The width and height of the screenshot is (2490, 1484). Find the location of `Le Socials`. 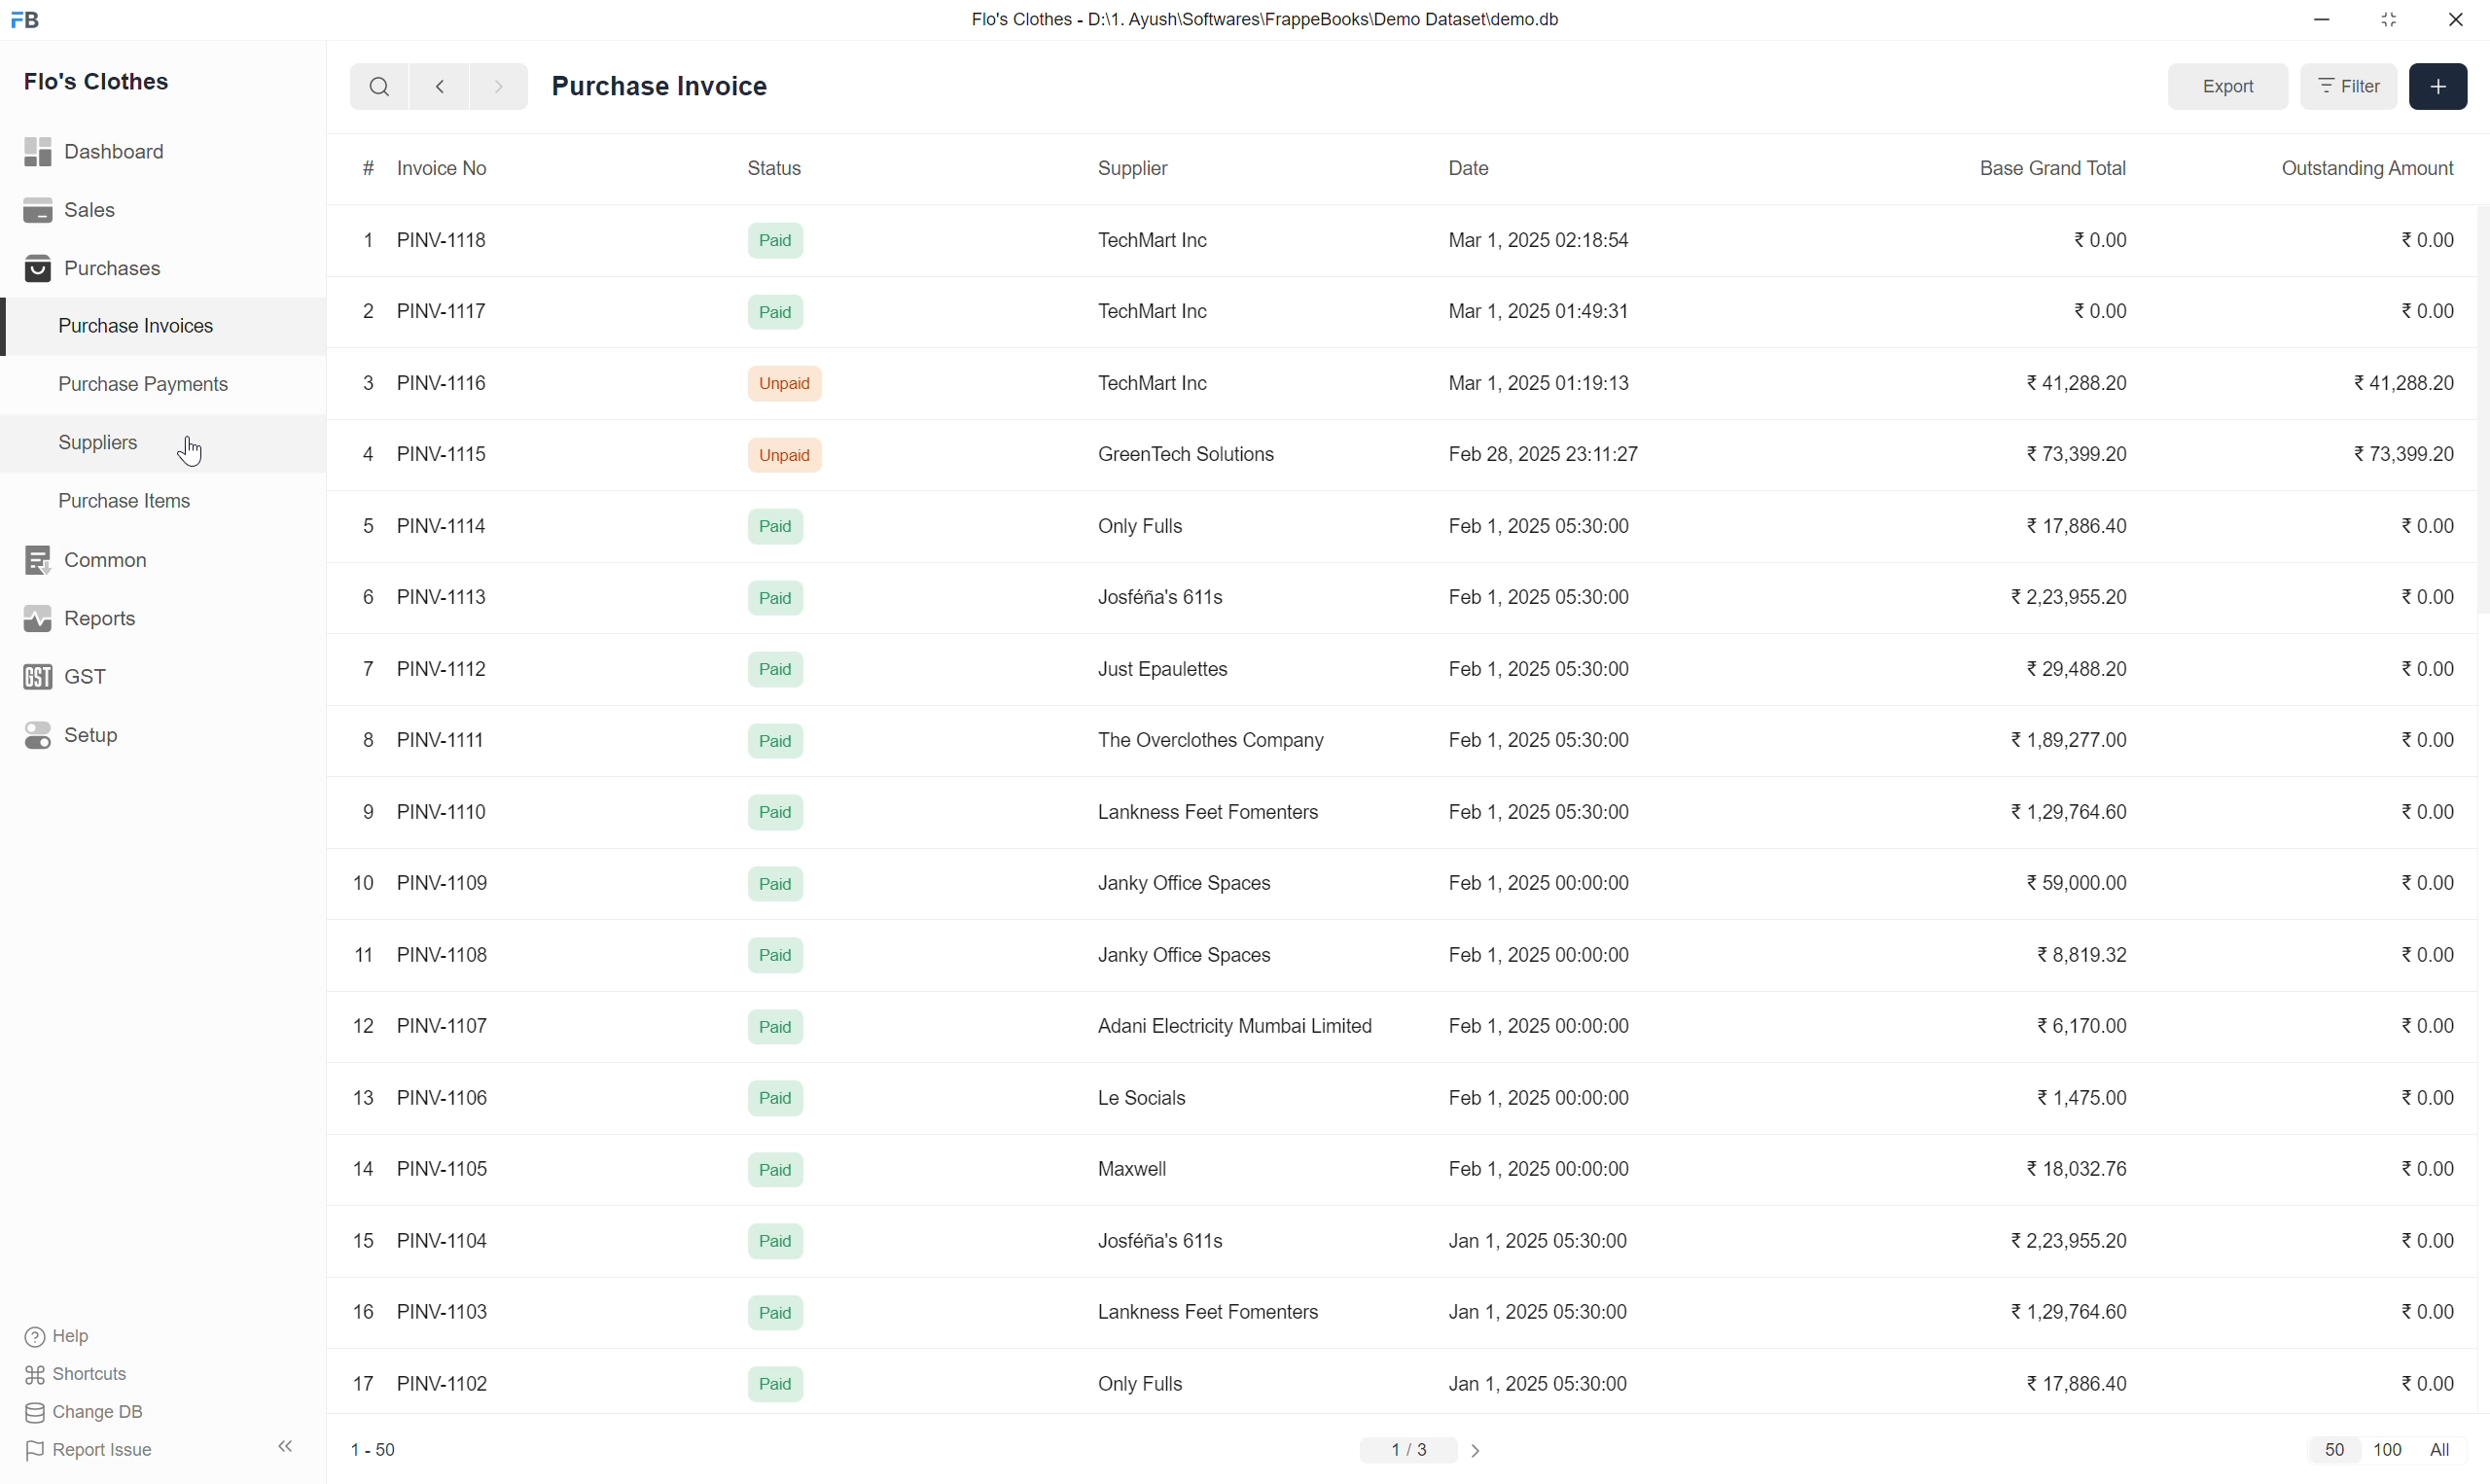

Le Socials is located at coordinates (1138, 1097).